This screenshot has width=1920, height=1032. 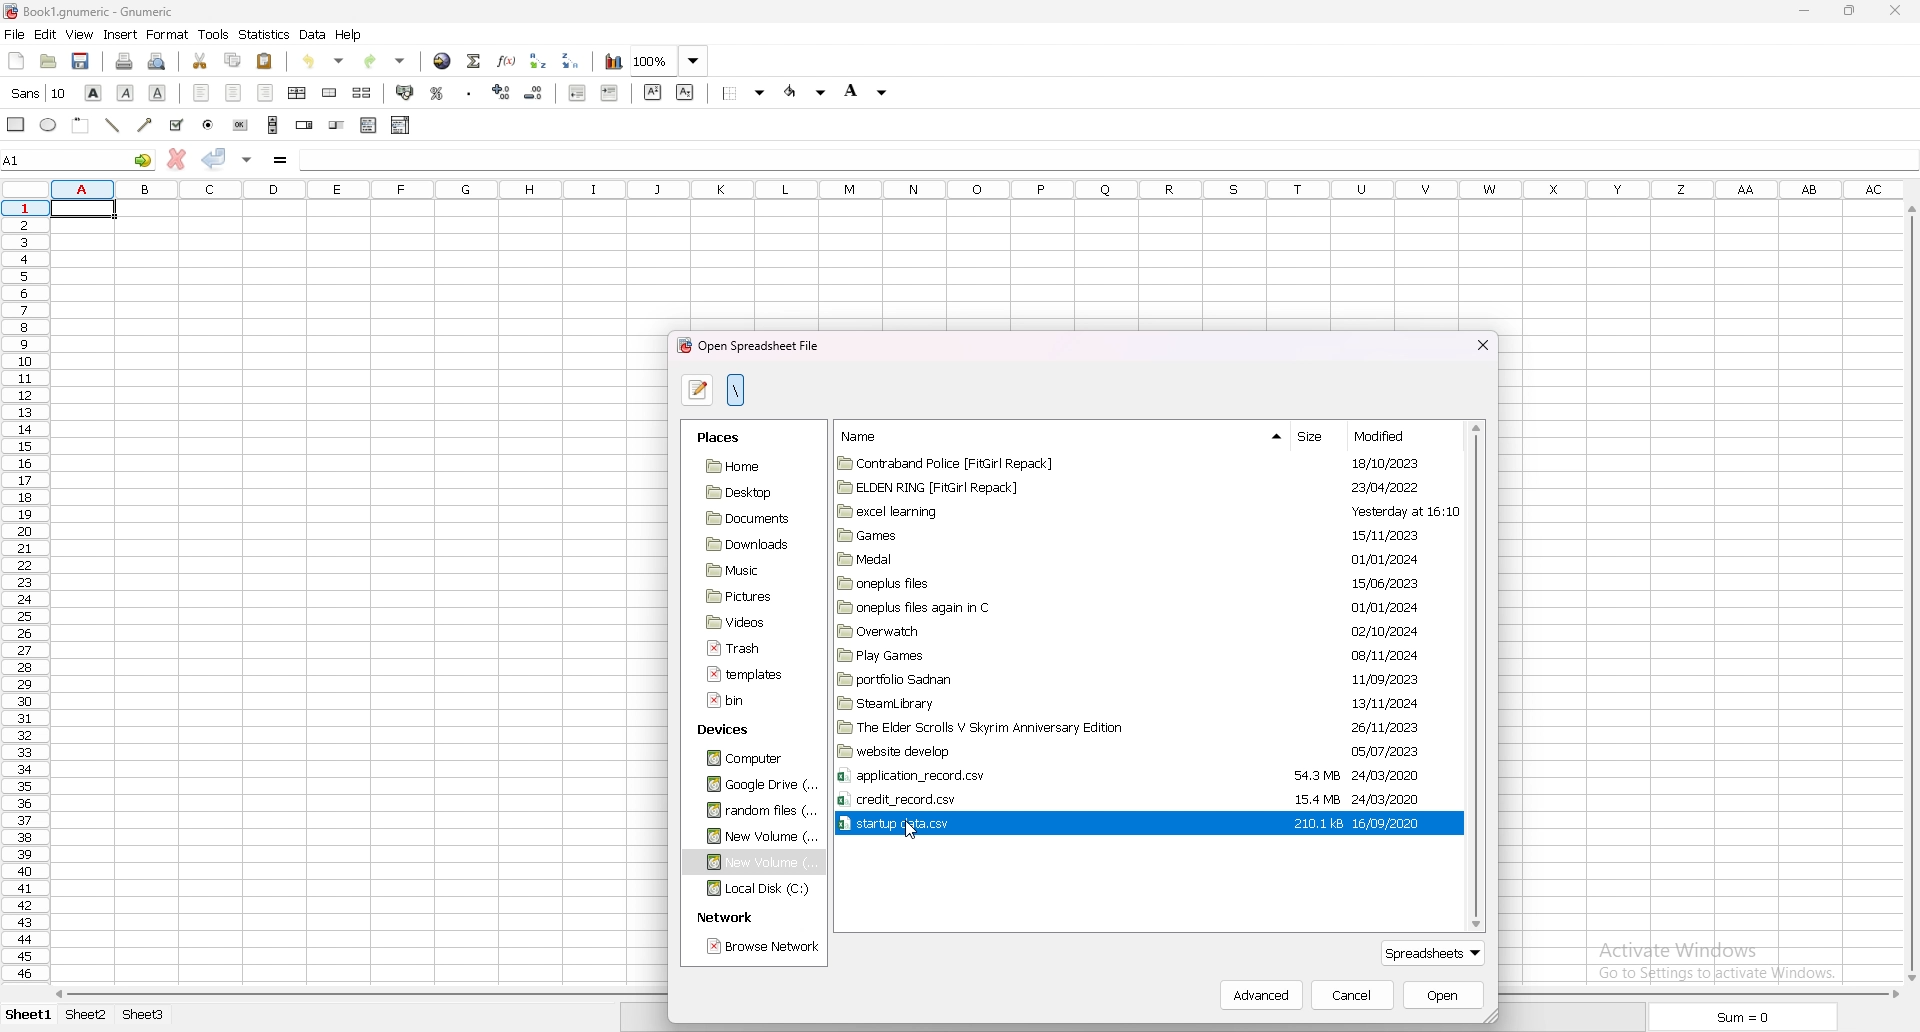 What do you see at coordinates (1382, 582) in the screenshot?
I see `15/06/2023` at bounding box center [1382, 582].